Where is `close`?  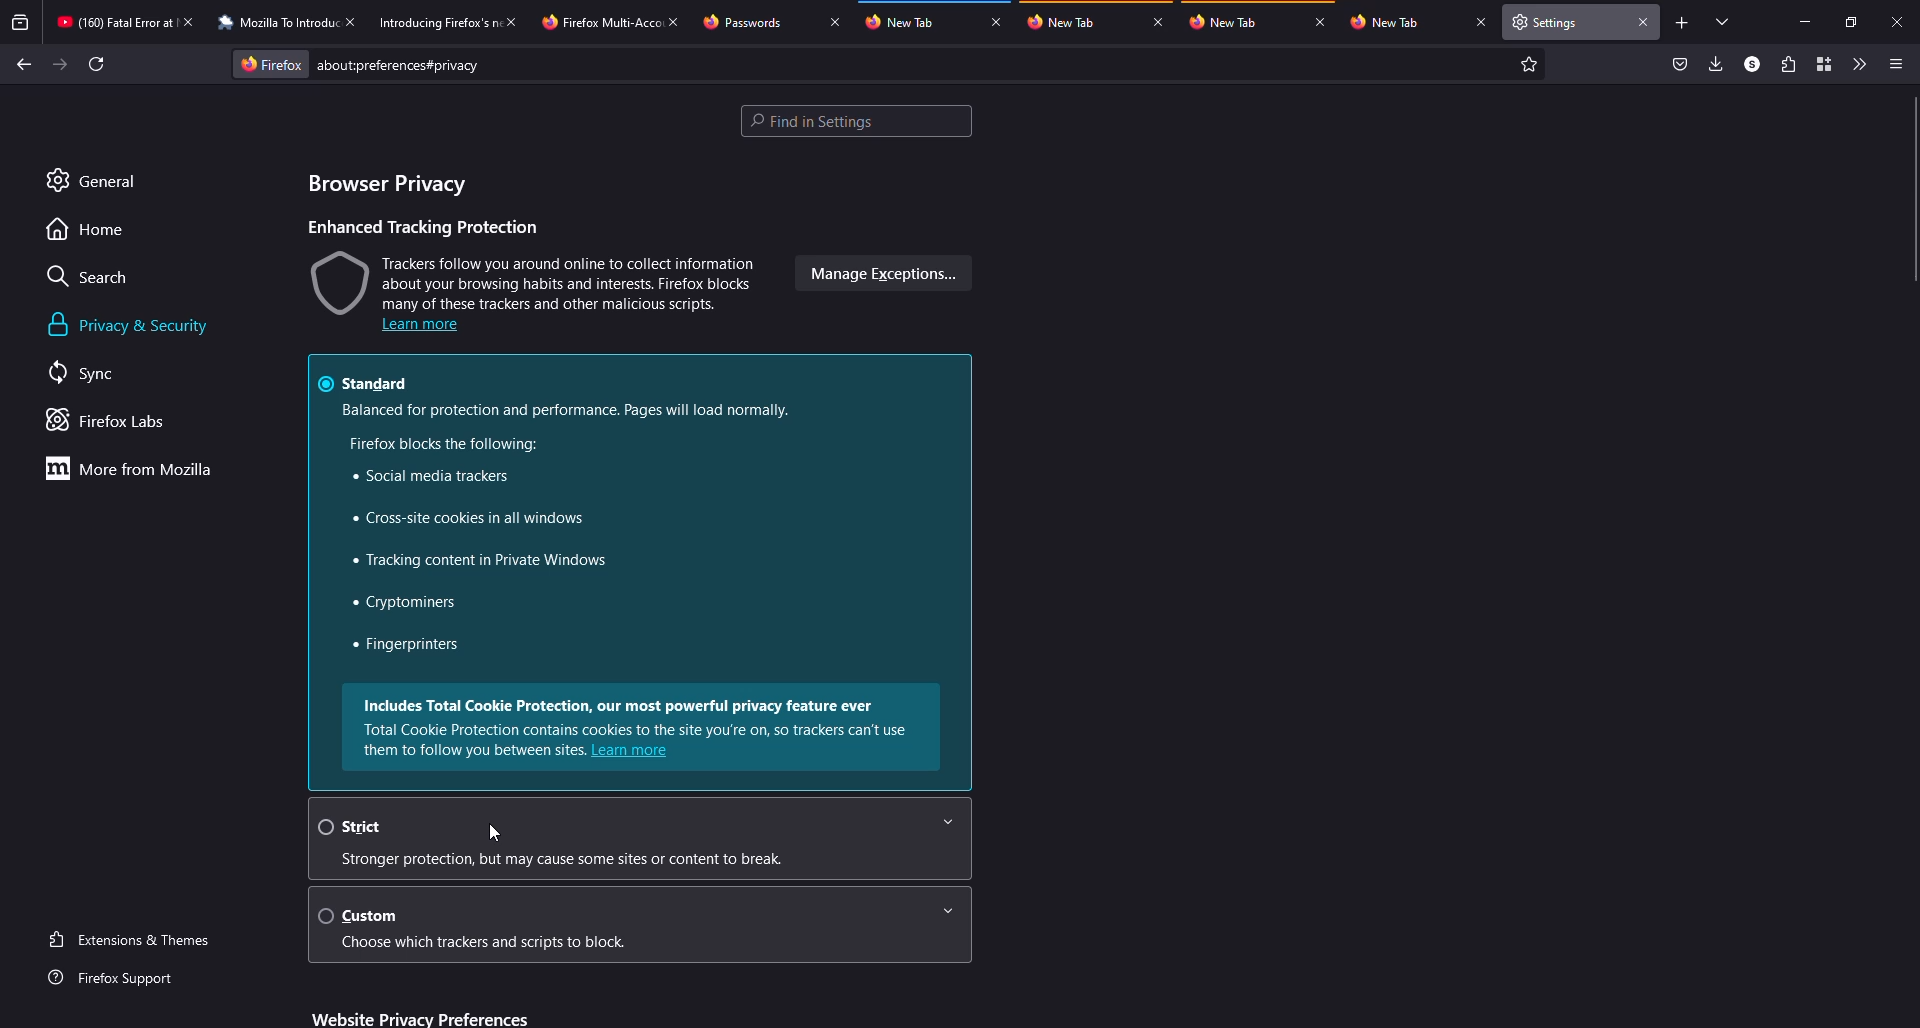 close is located at coordinates (832, 21).